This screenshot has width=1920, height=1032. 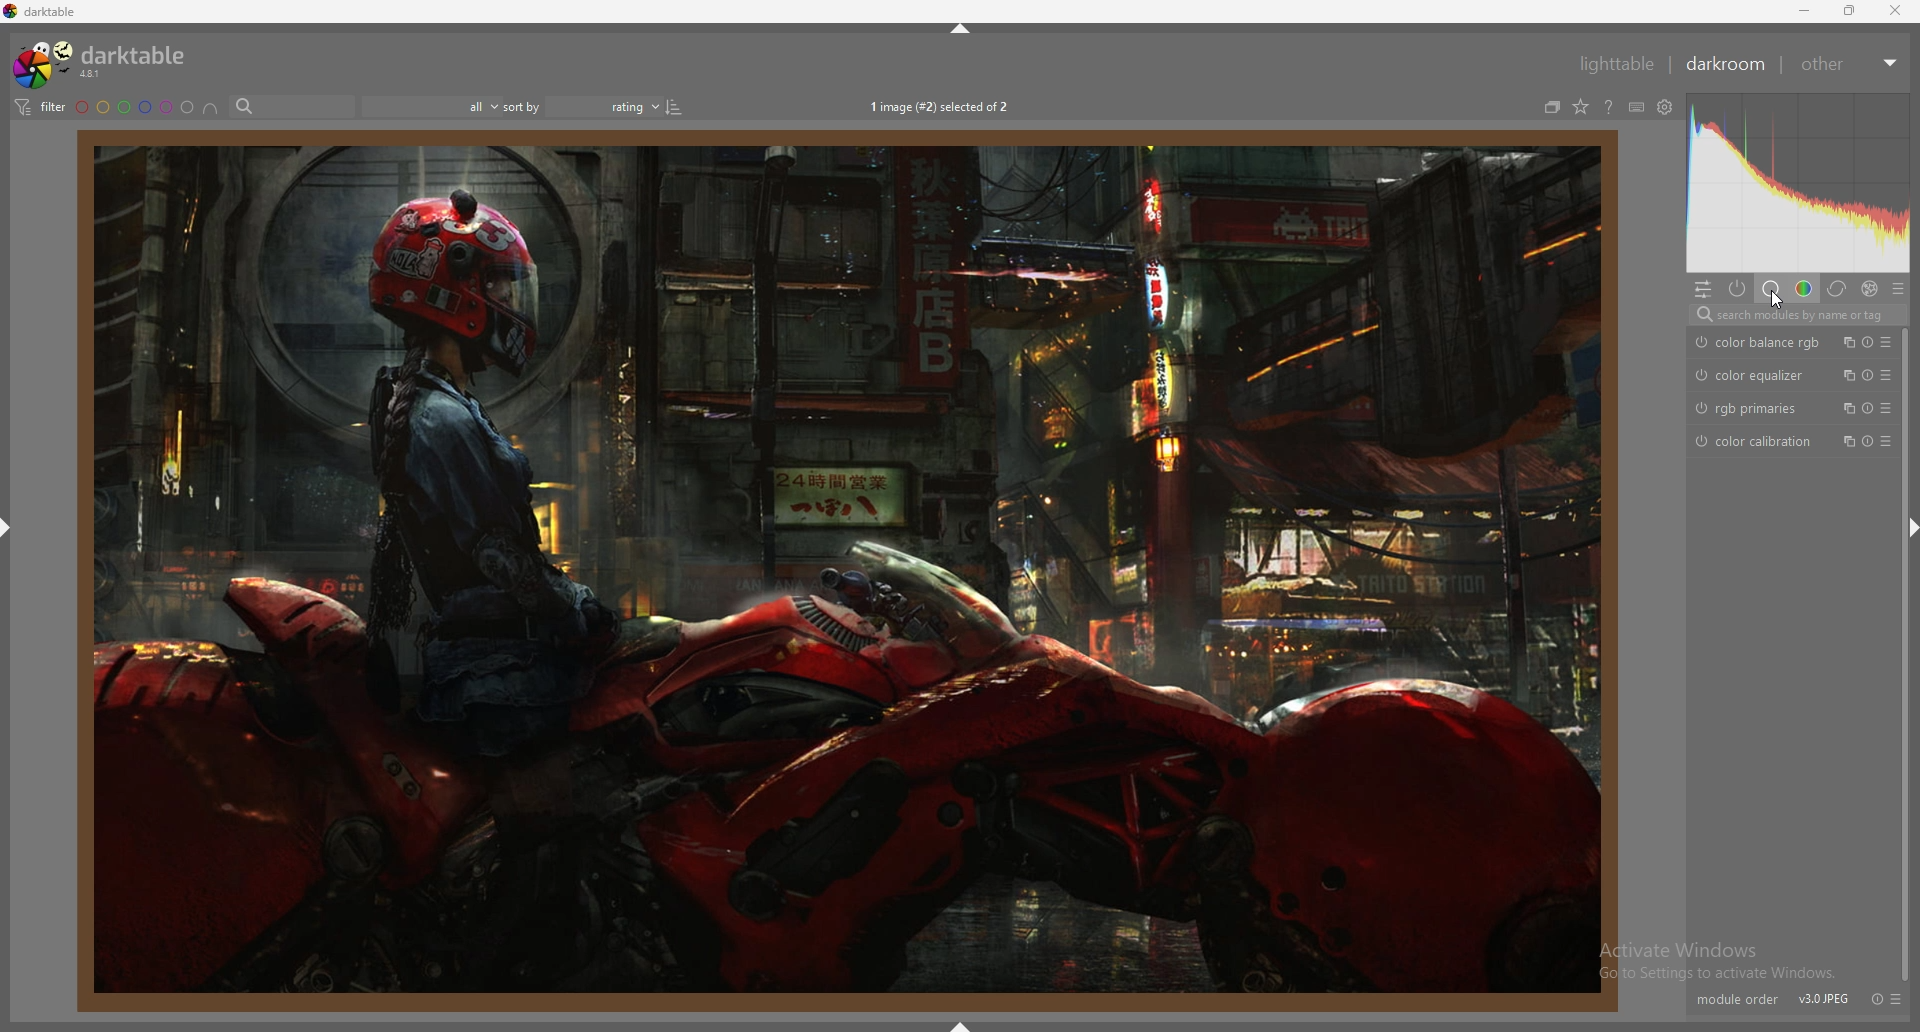 What do you see at coordinates (1868, 376) in the screenshot?
I see `reset` at bounding box center [1868, 376].